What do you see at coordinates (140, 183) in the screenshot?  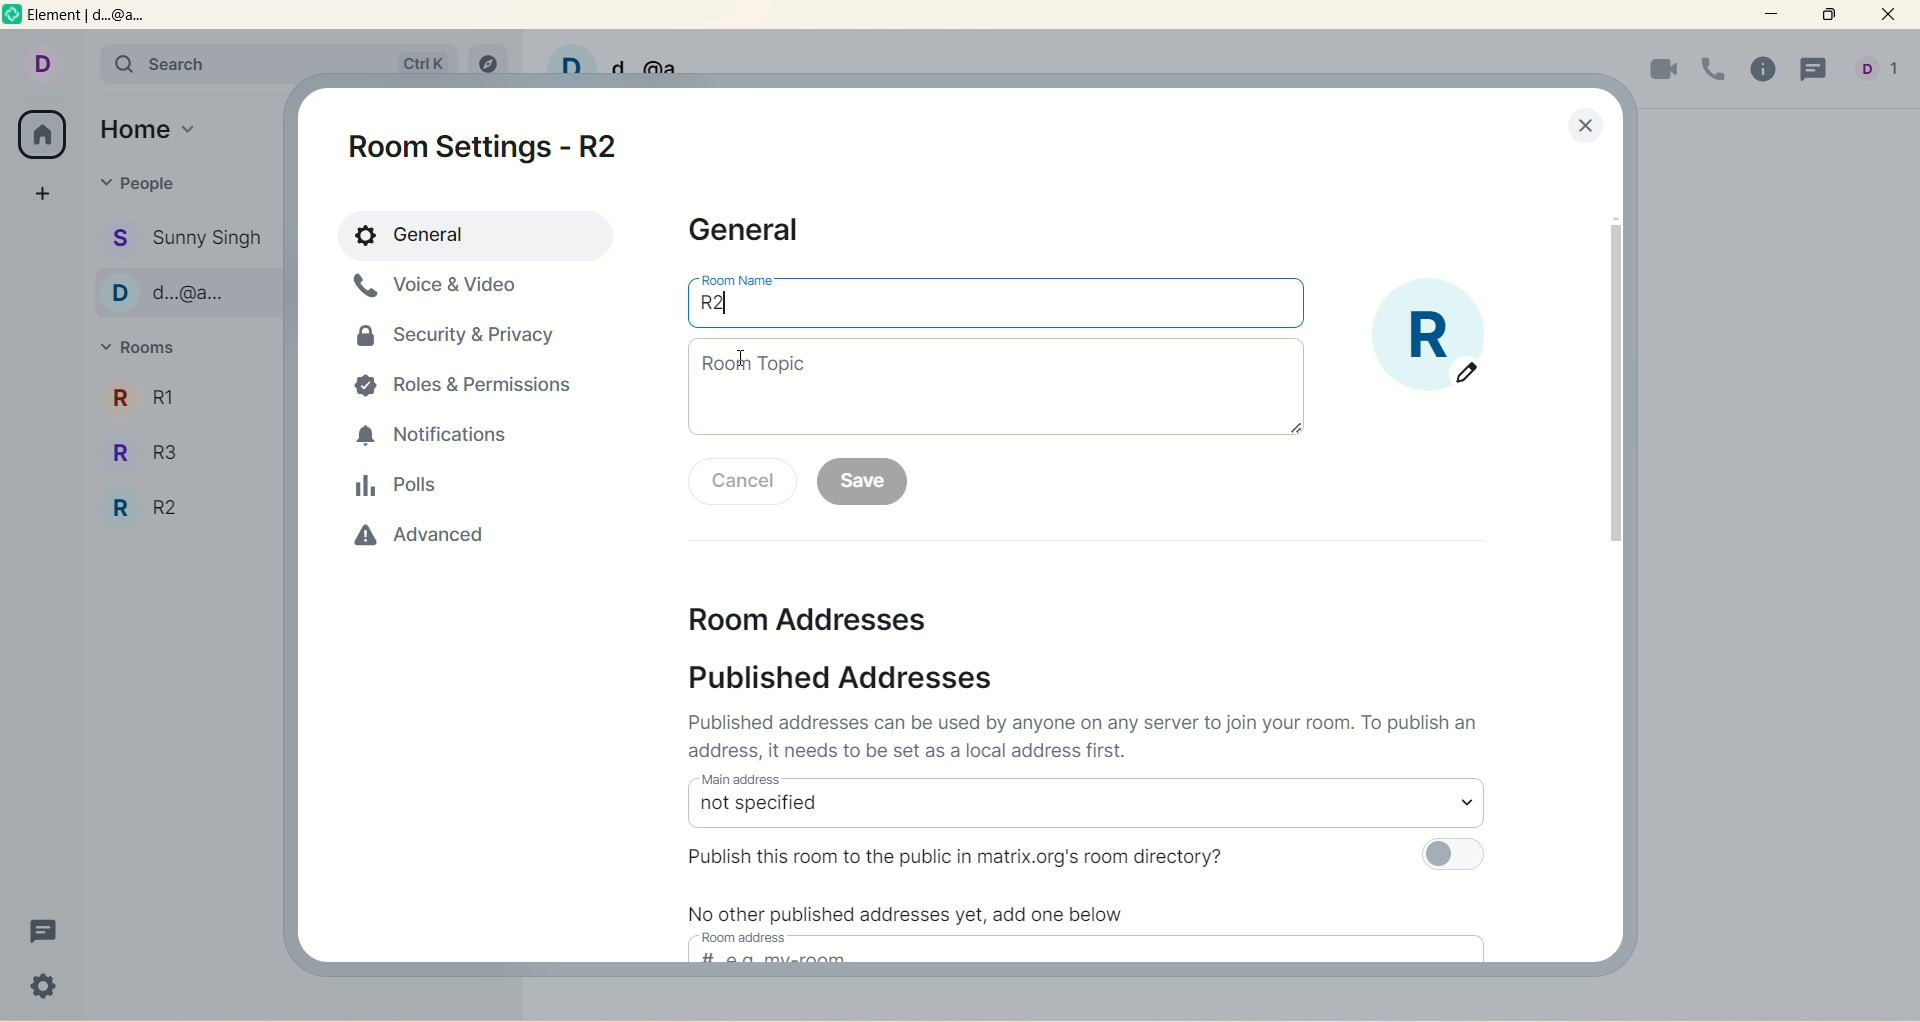 I see `people` at bounding box center [140, 183].